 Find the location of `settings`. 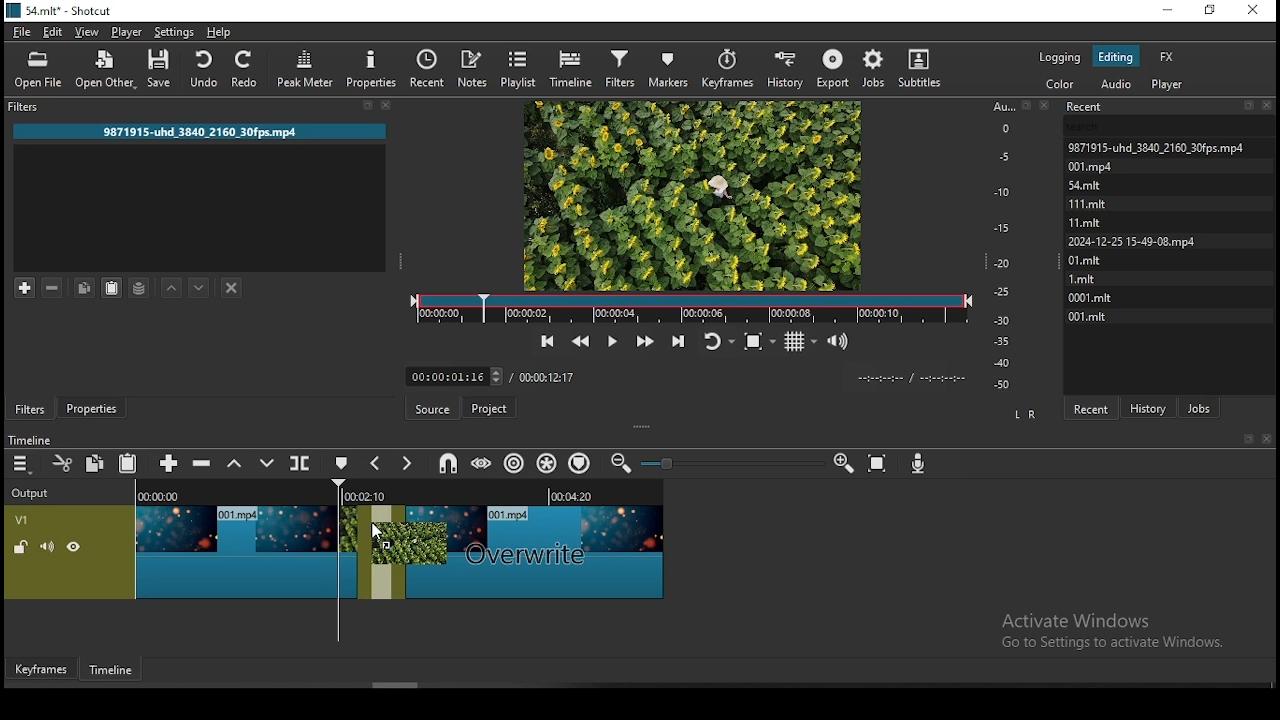

settings is located at coordinates (173, 33).